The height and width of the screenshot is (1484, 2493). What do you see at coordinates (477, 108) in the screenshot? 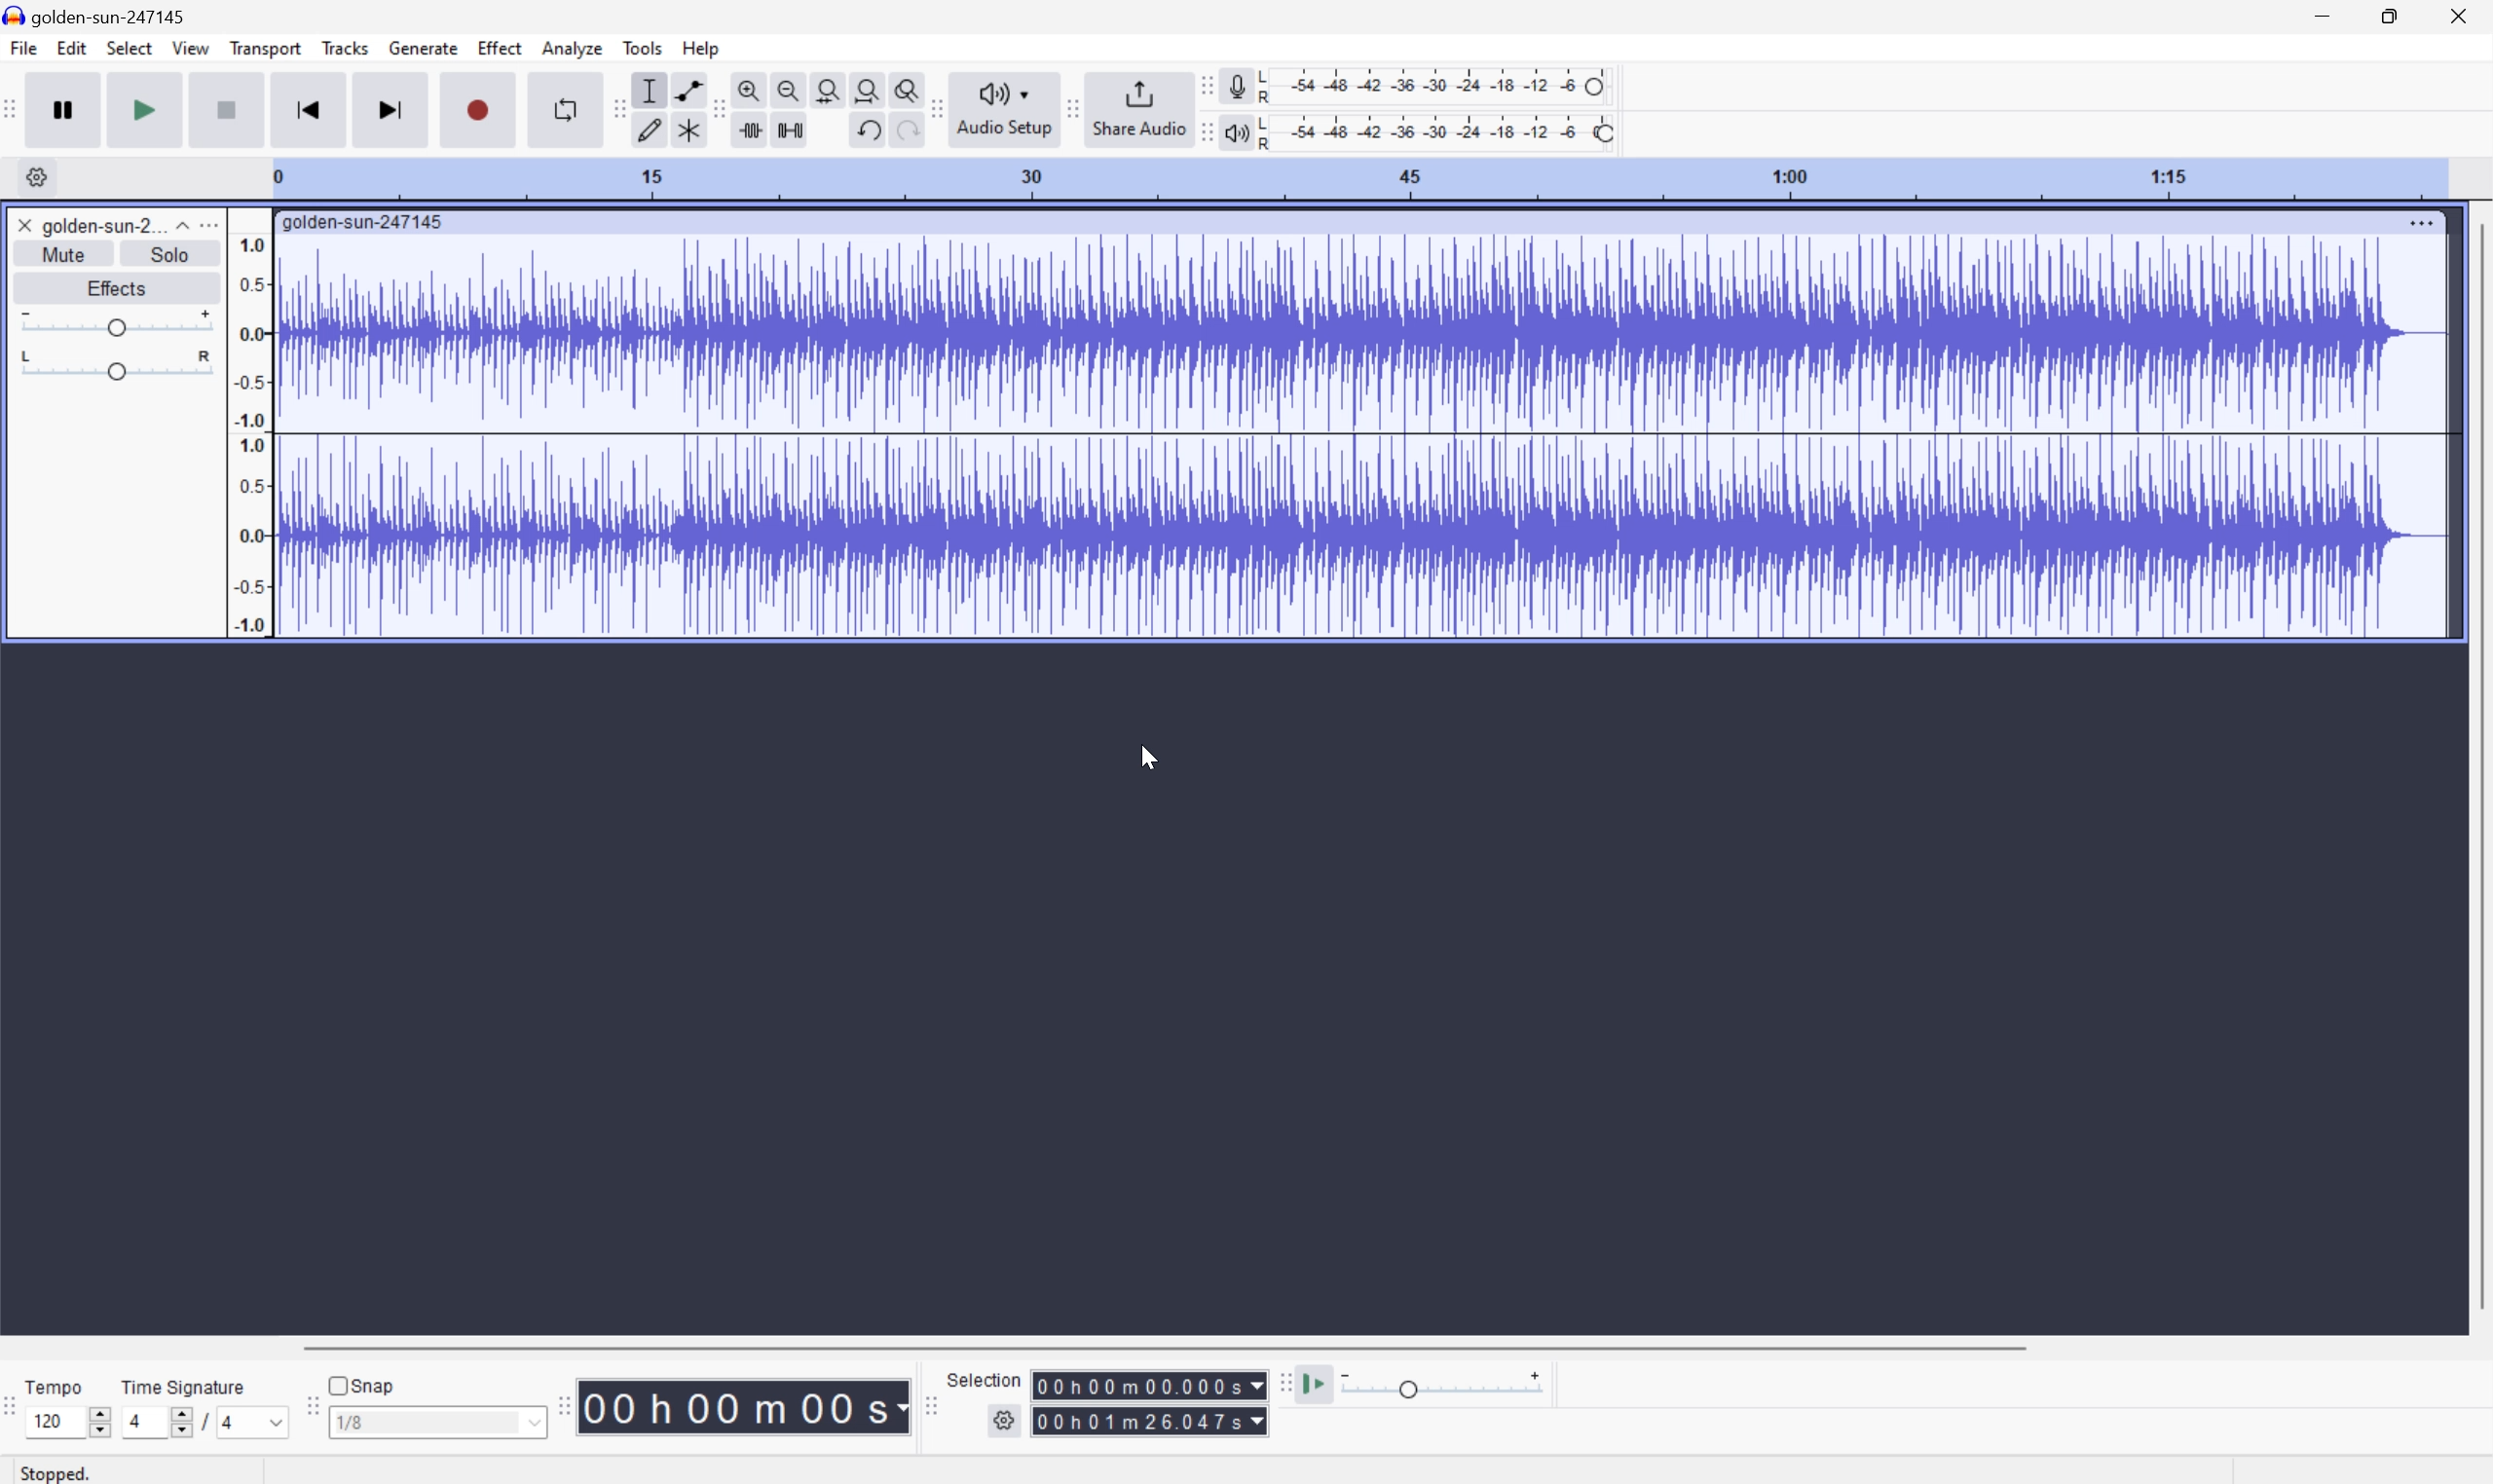
I see `Record / Record new track` at bounding box center [477, 108].